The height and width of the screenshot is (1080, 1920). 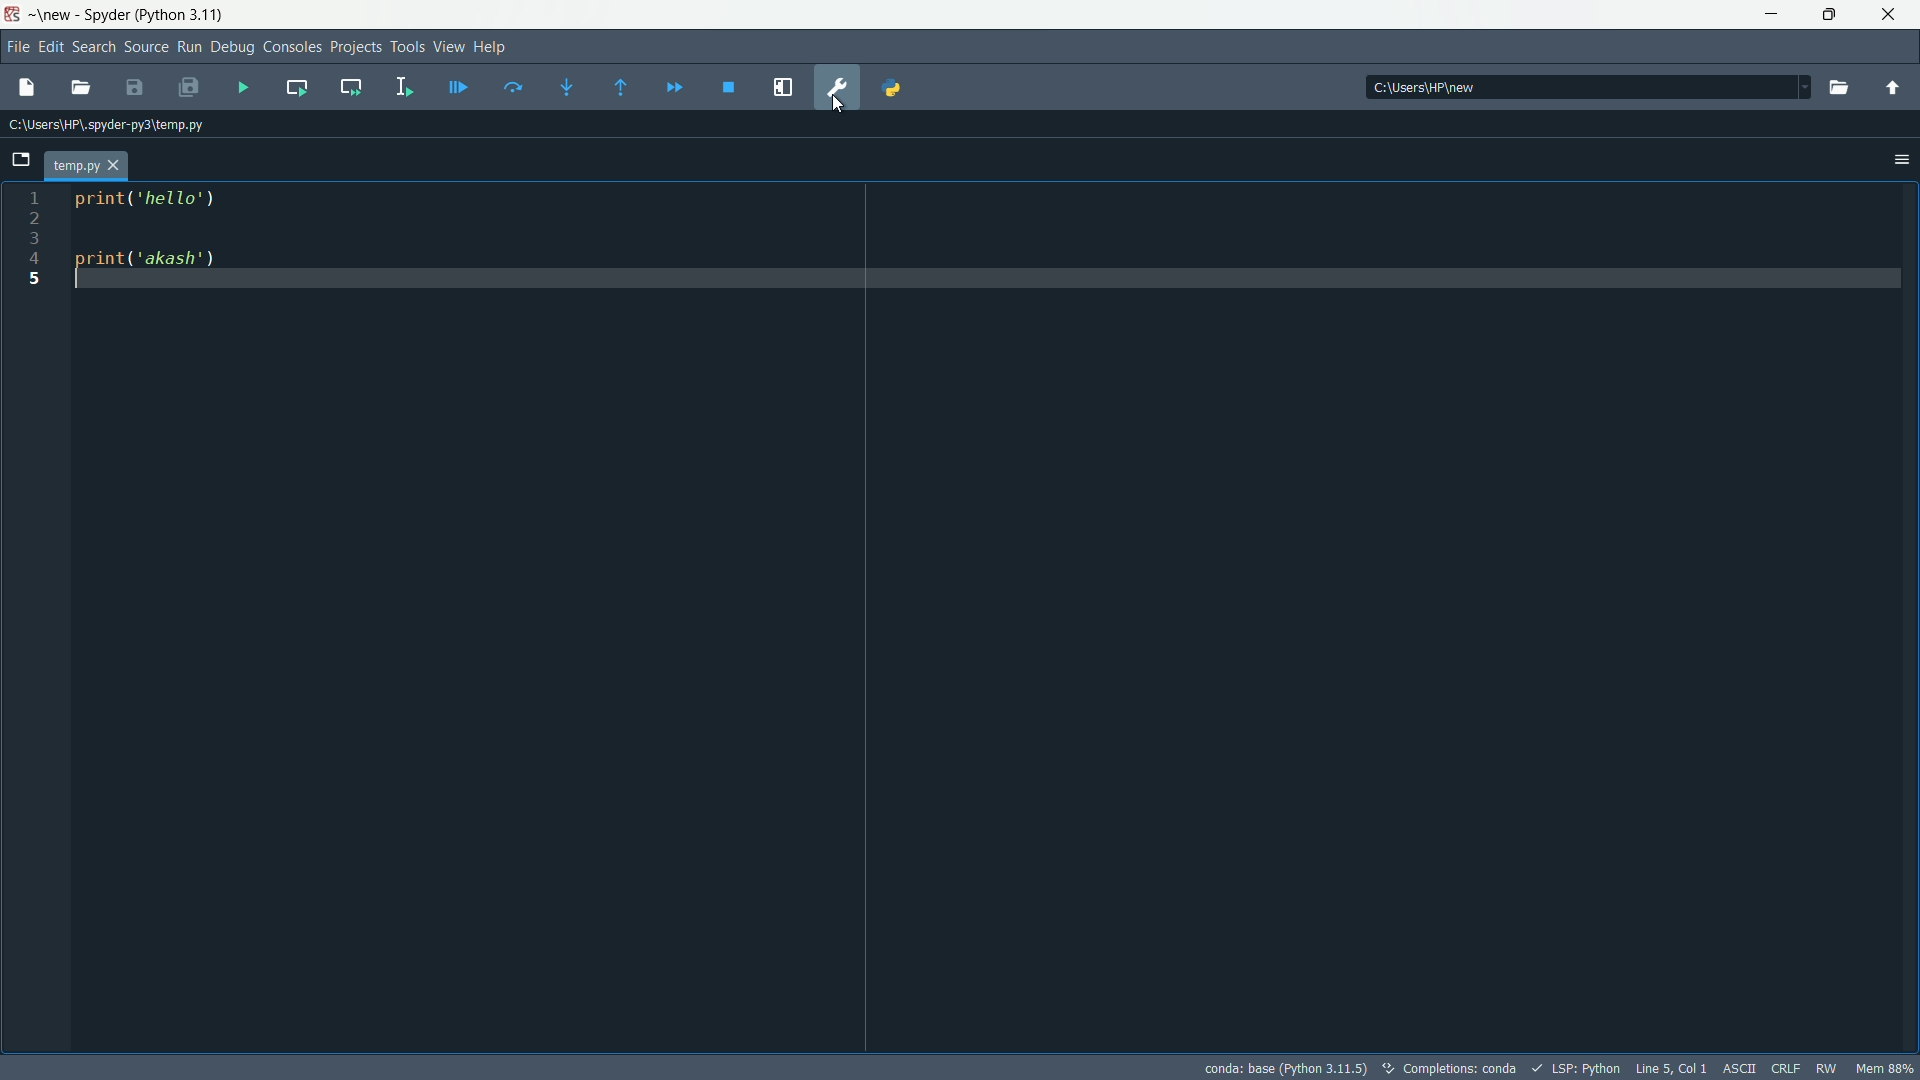 What do you see at coordinates (38, 280) in the screenshot?
I see `5` at bounding box center [38, 280].